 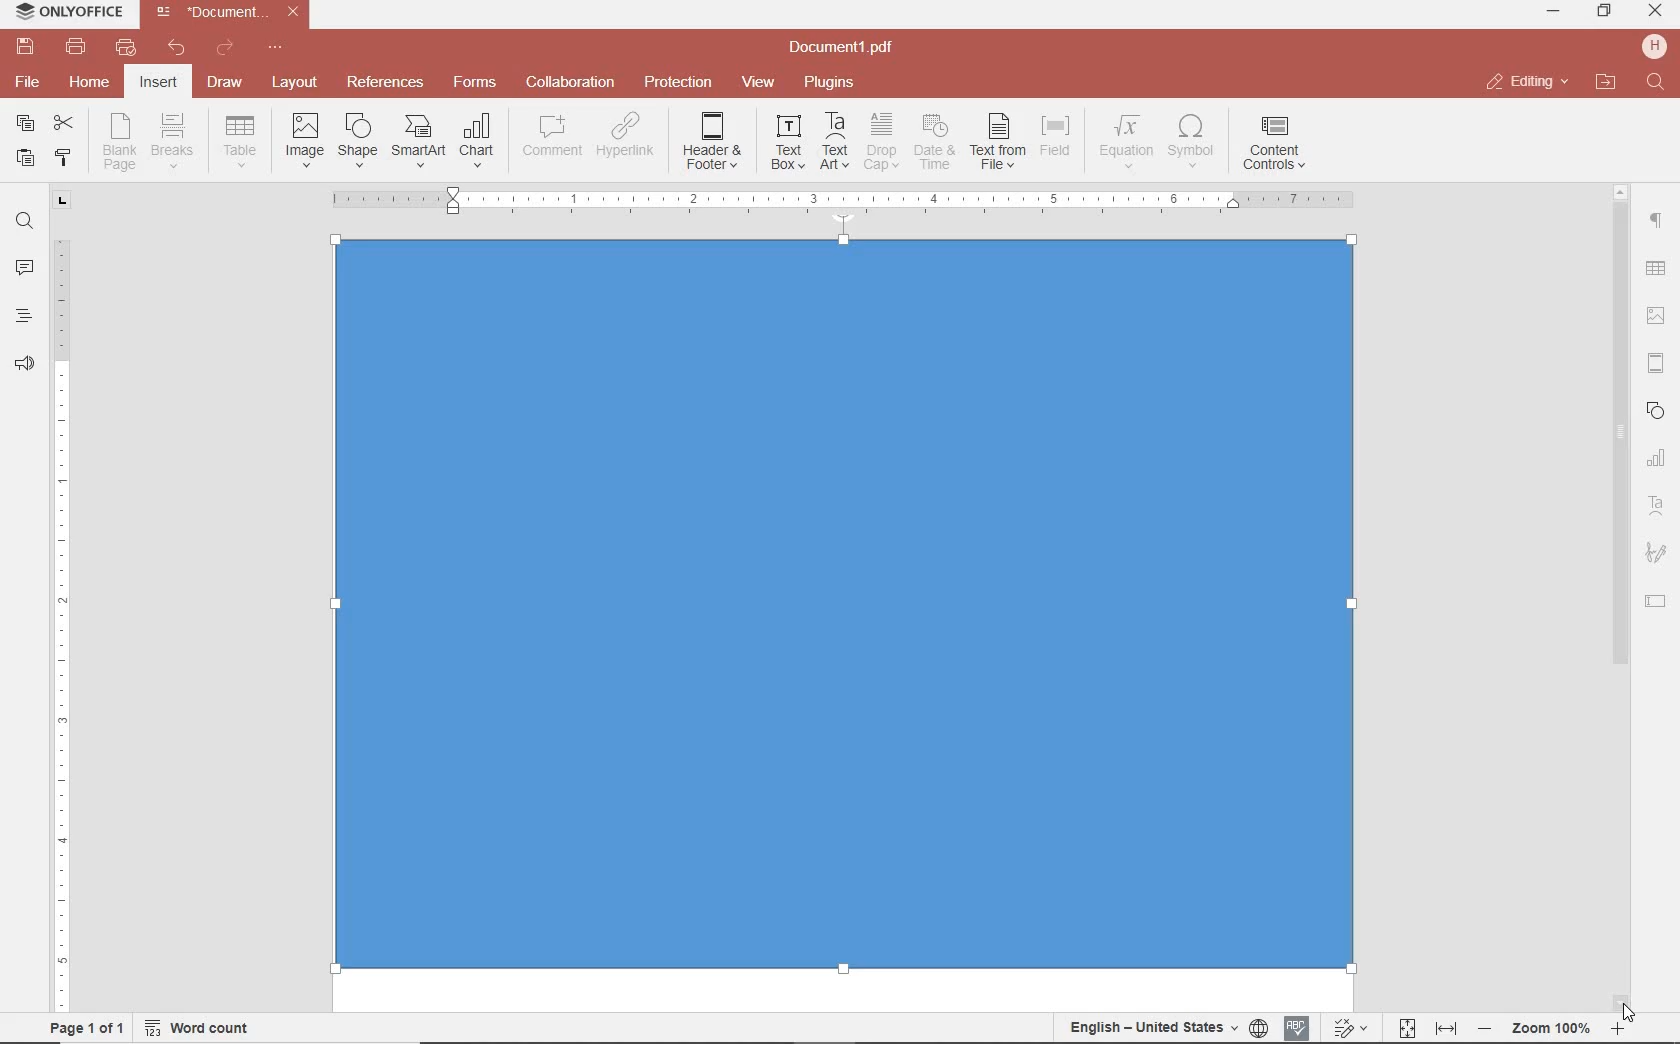 I want to click on DROP CAP, so click(x=881, y=142).